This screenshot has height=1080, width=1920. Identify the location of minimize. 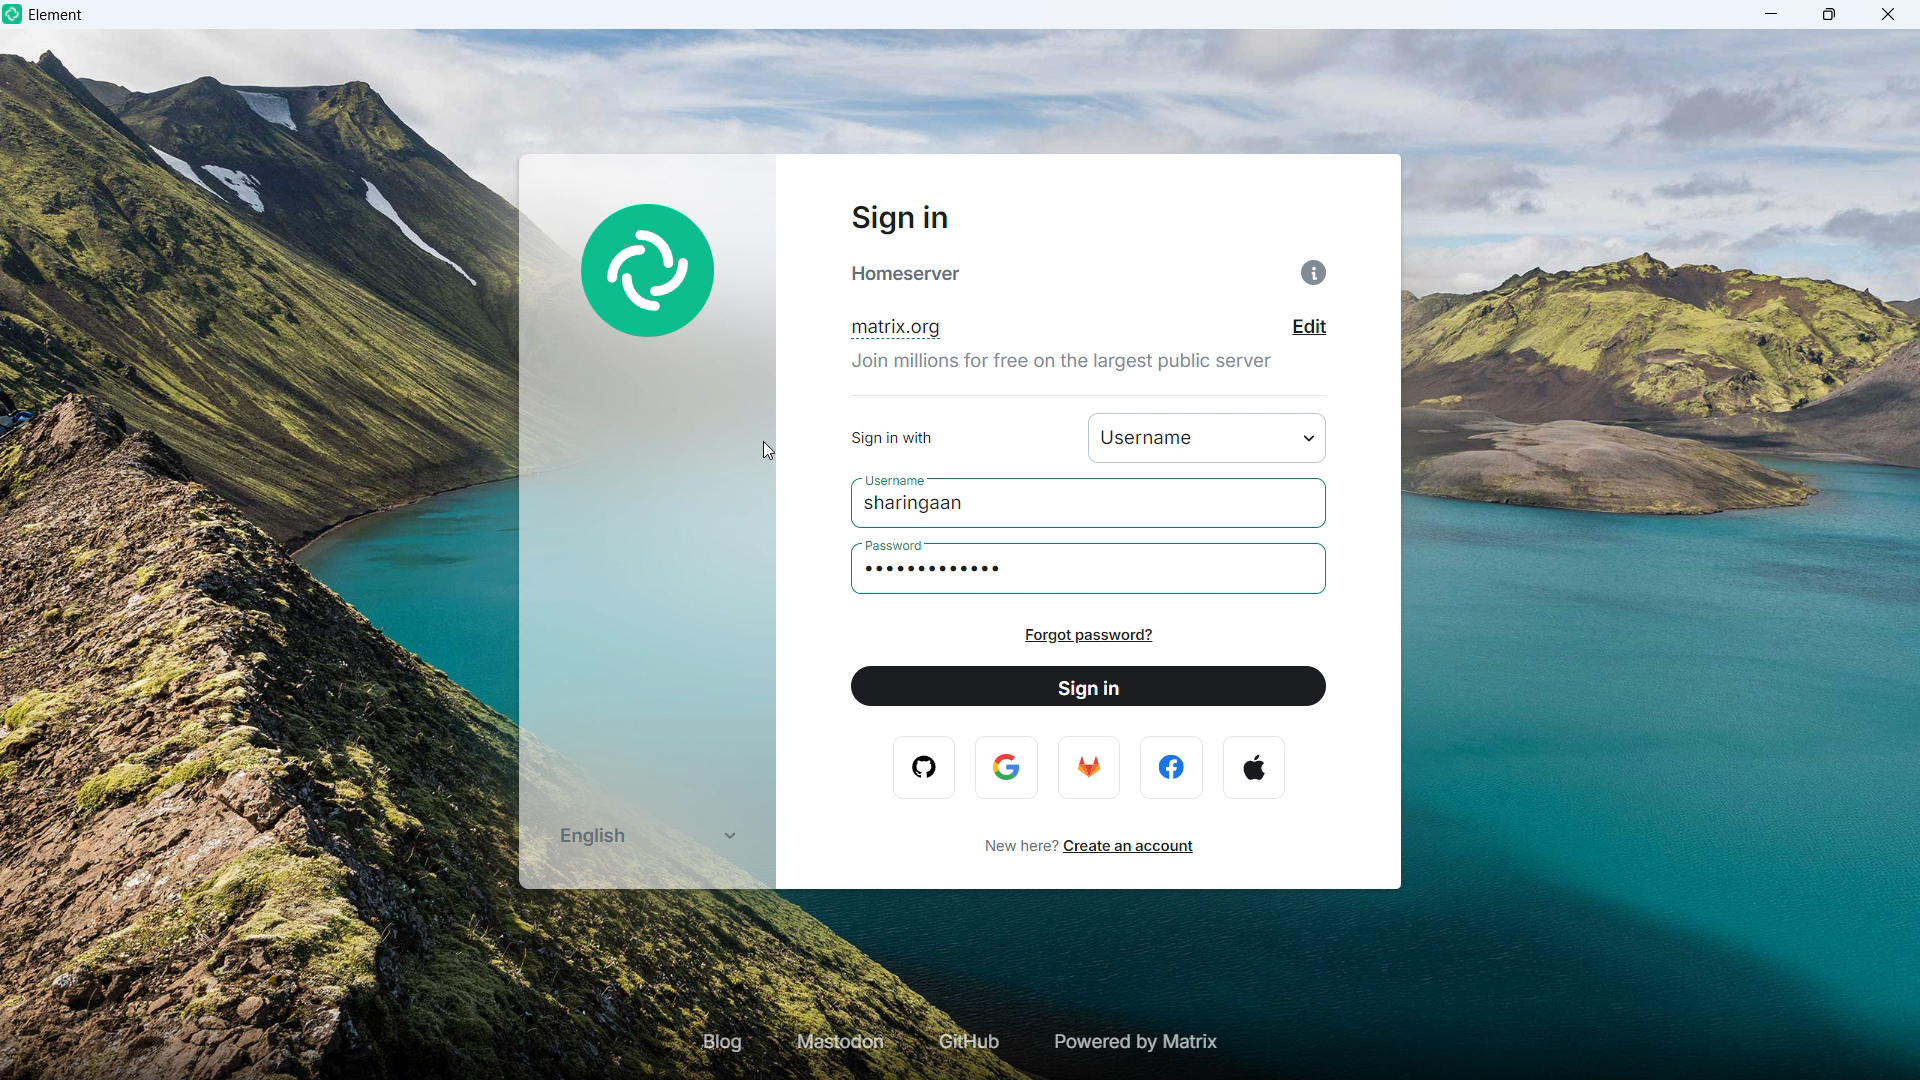
(1772, 14).